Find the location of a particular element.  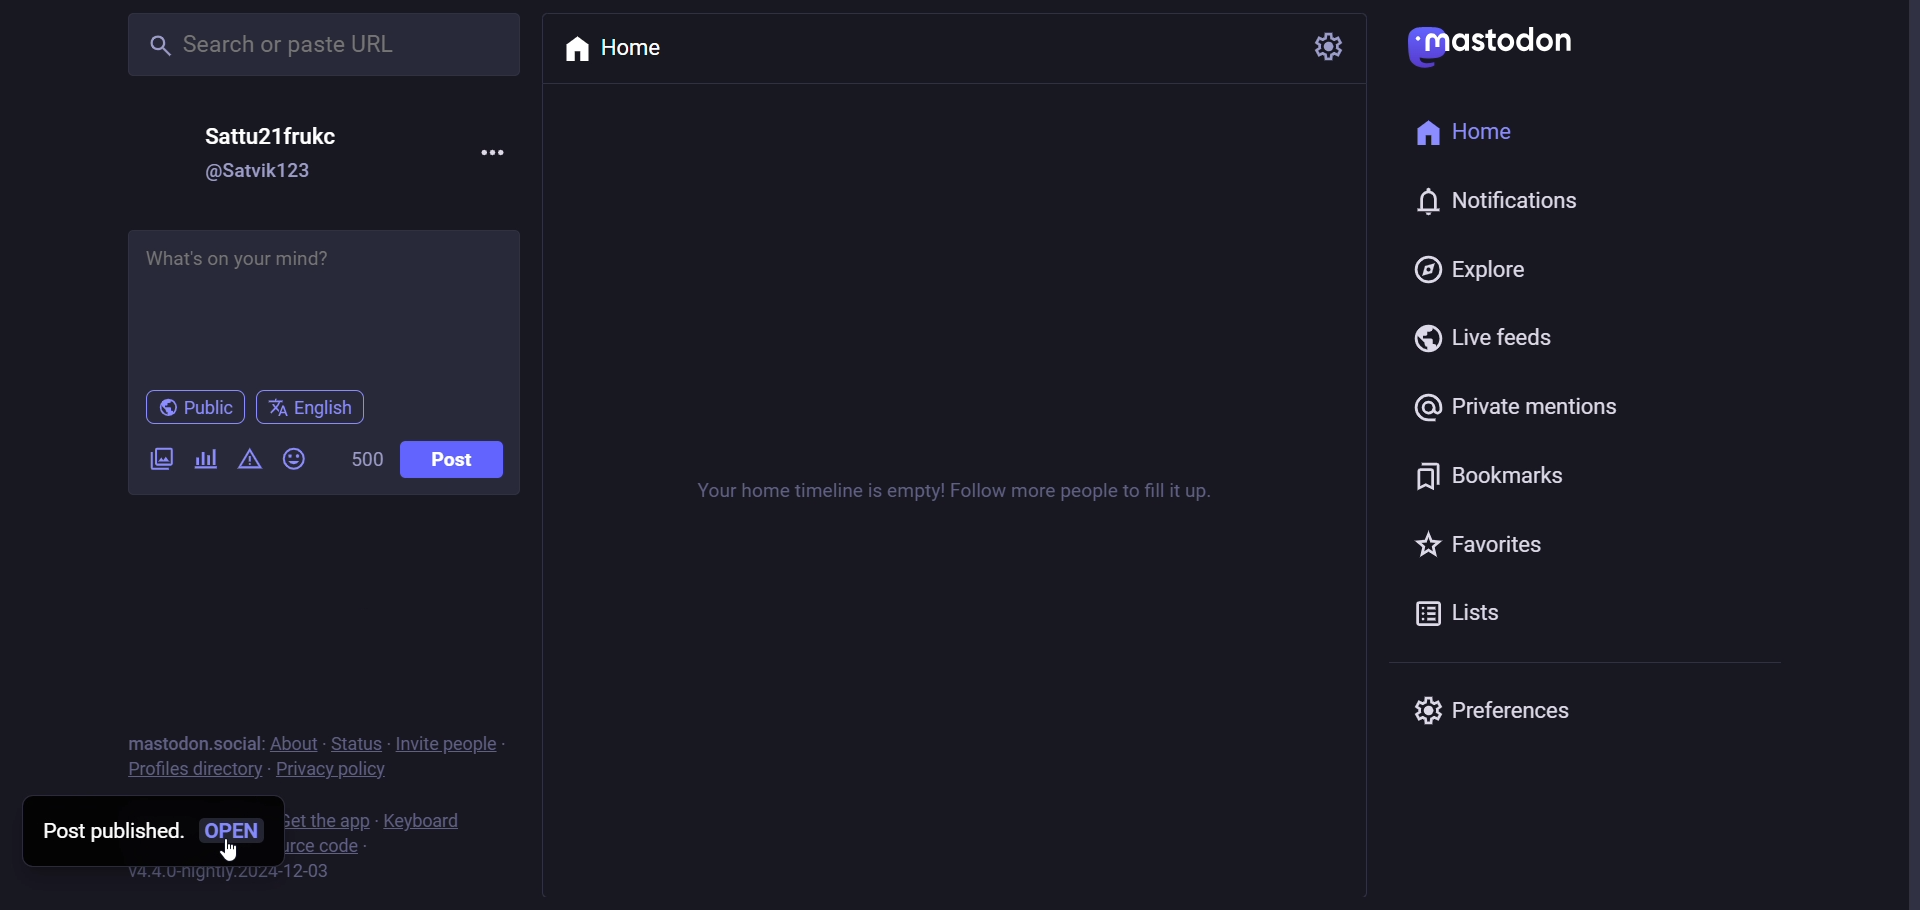

cursor is located at coordinates (247, 863).